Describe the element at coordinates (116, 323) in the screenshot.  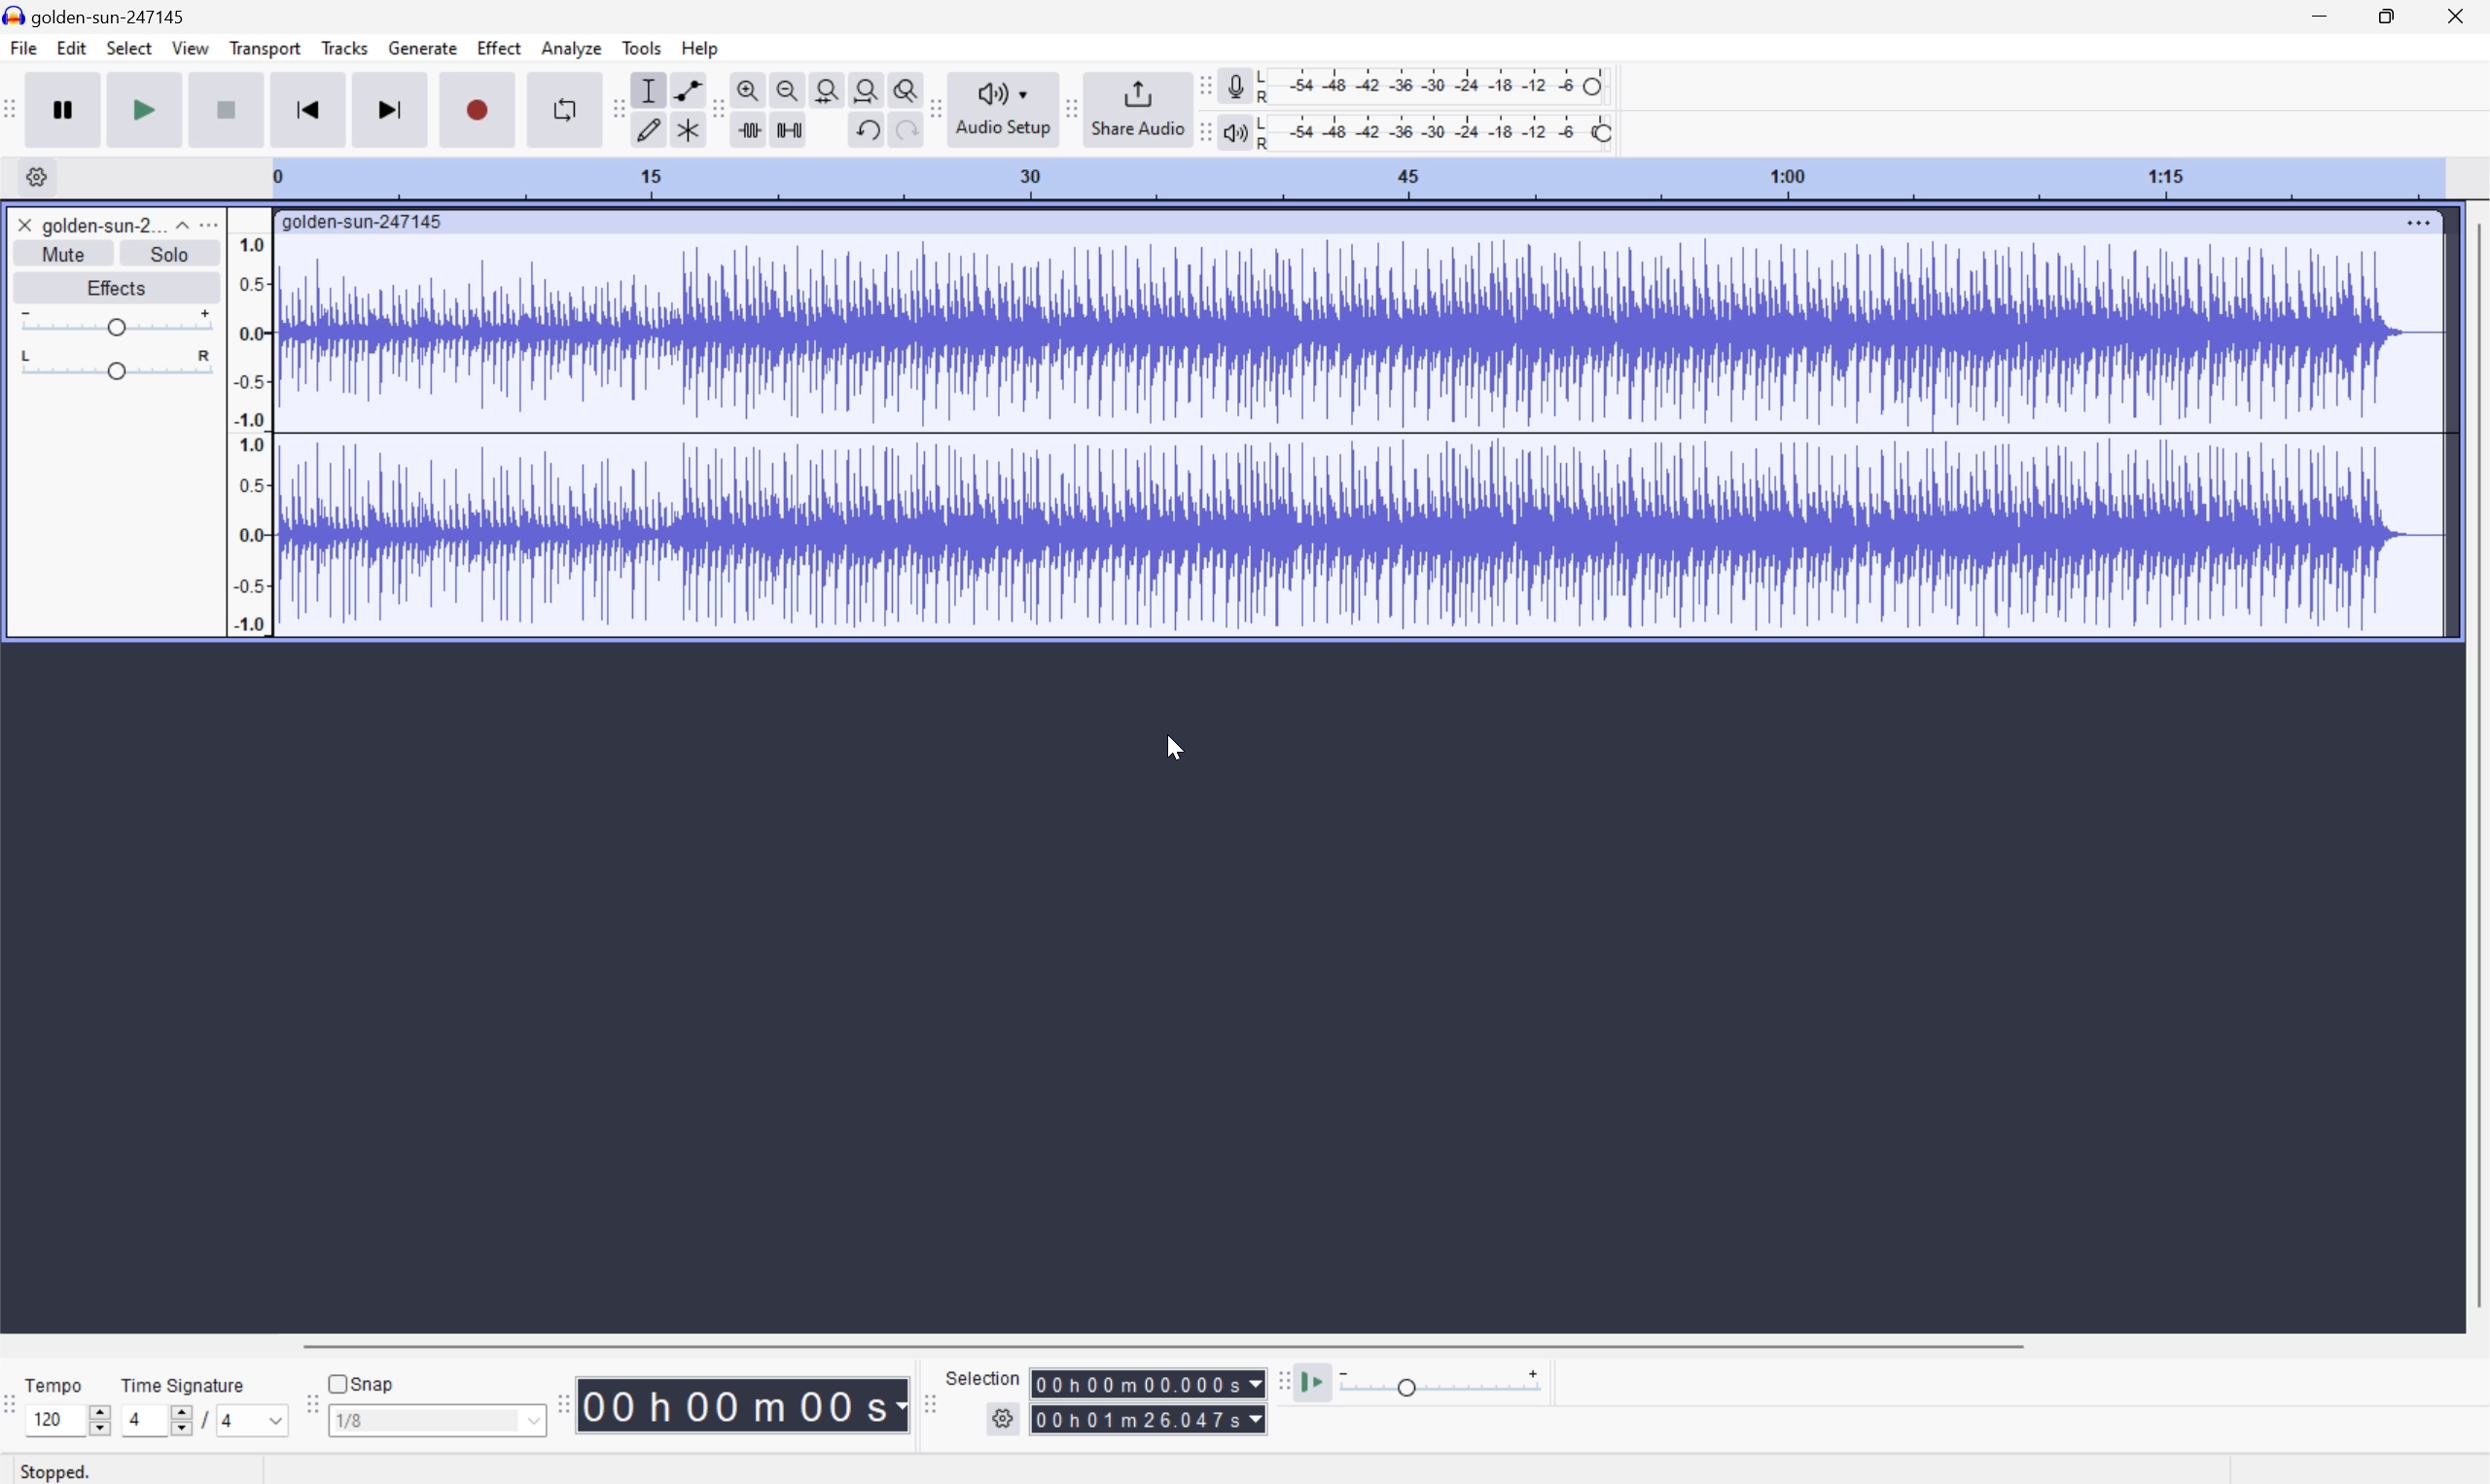
I see `Slider` at that location.